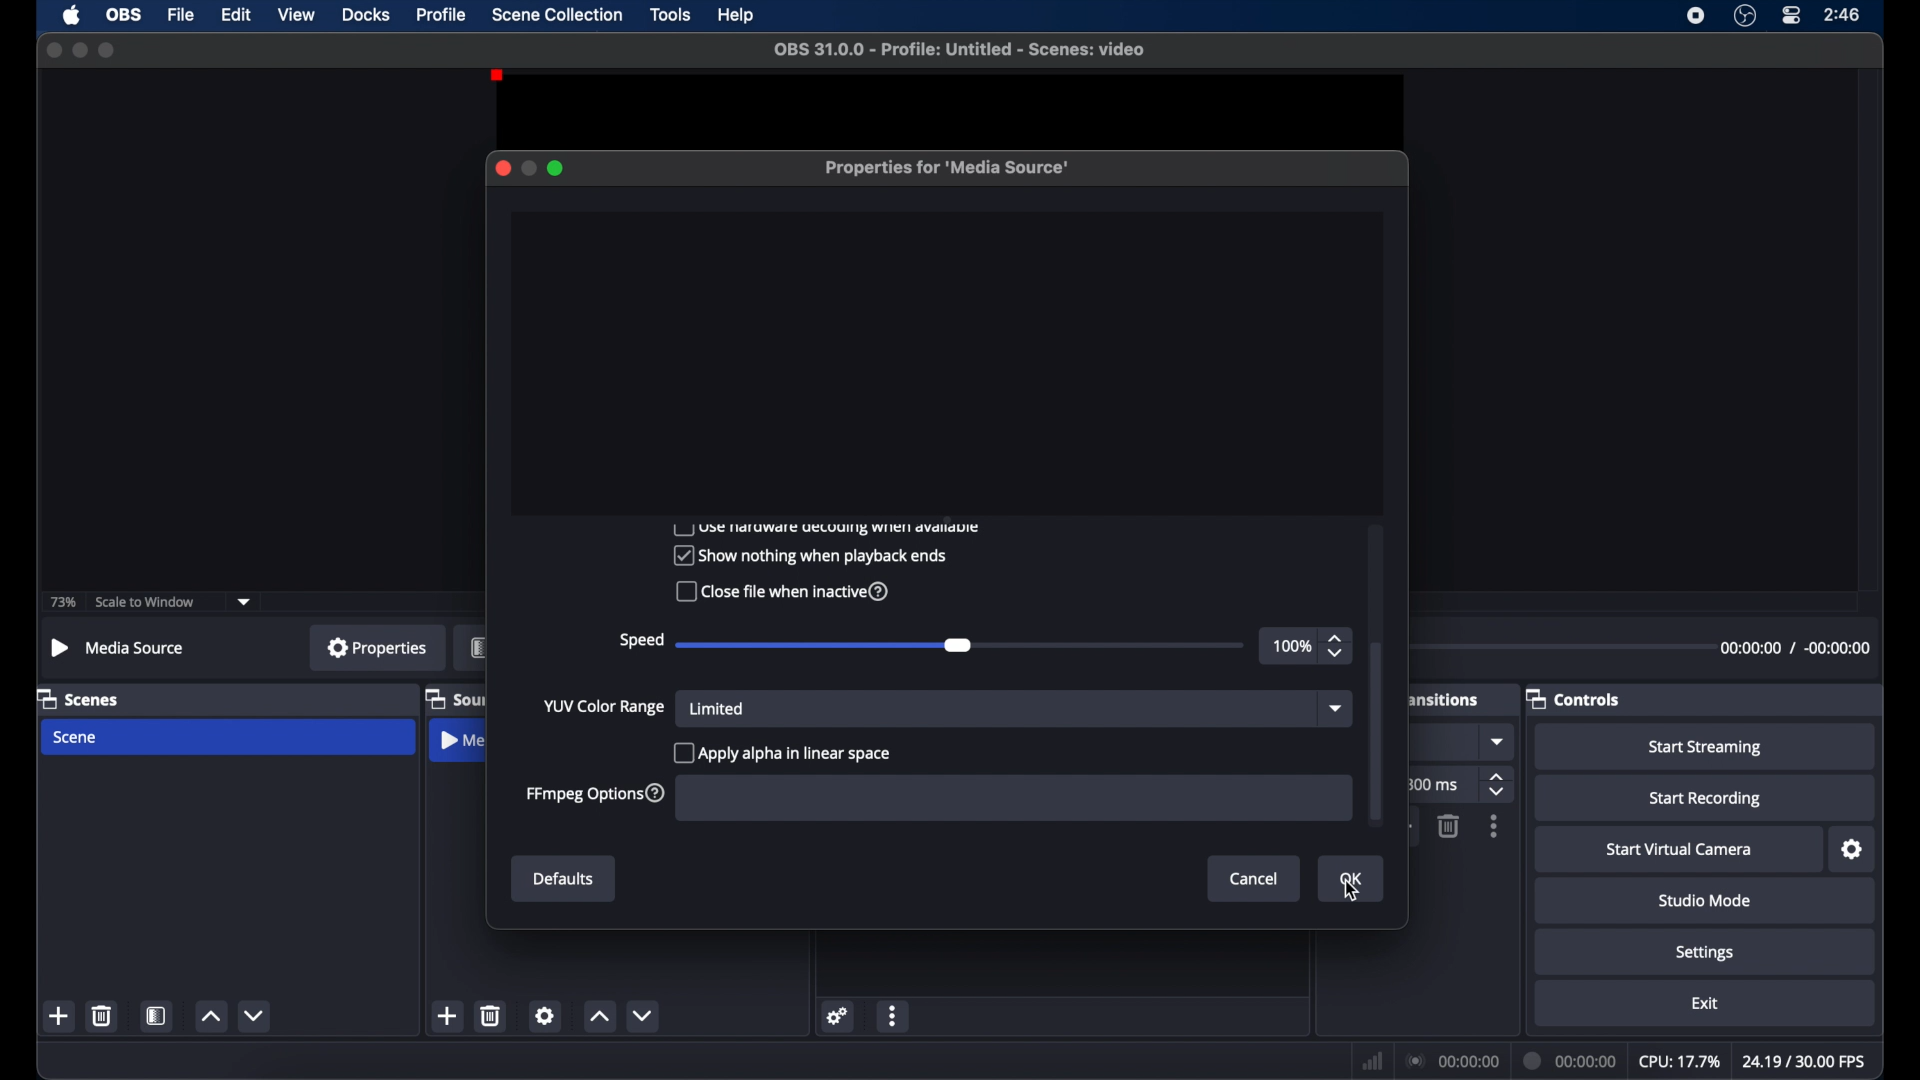  Describe the element at coordinates (443, 14) in the screenshot. I see `profile` at that location.